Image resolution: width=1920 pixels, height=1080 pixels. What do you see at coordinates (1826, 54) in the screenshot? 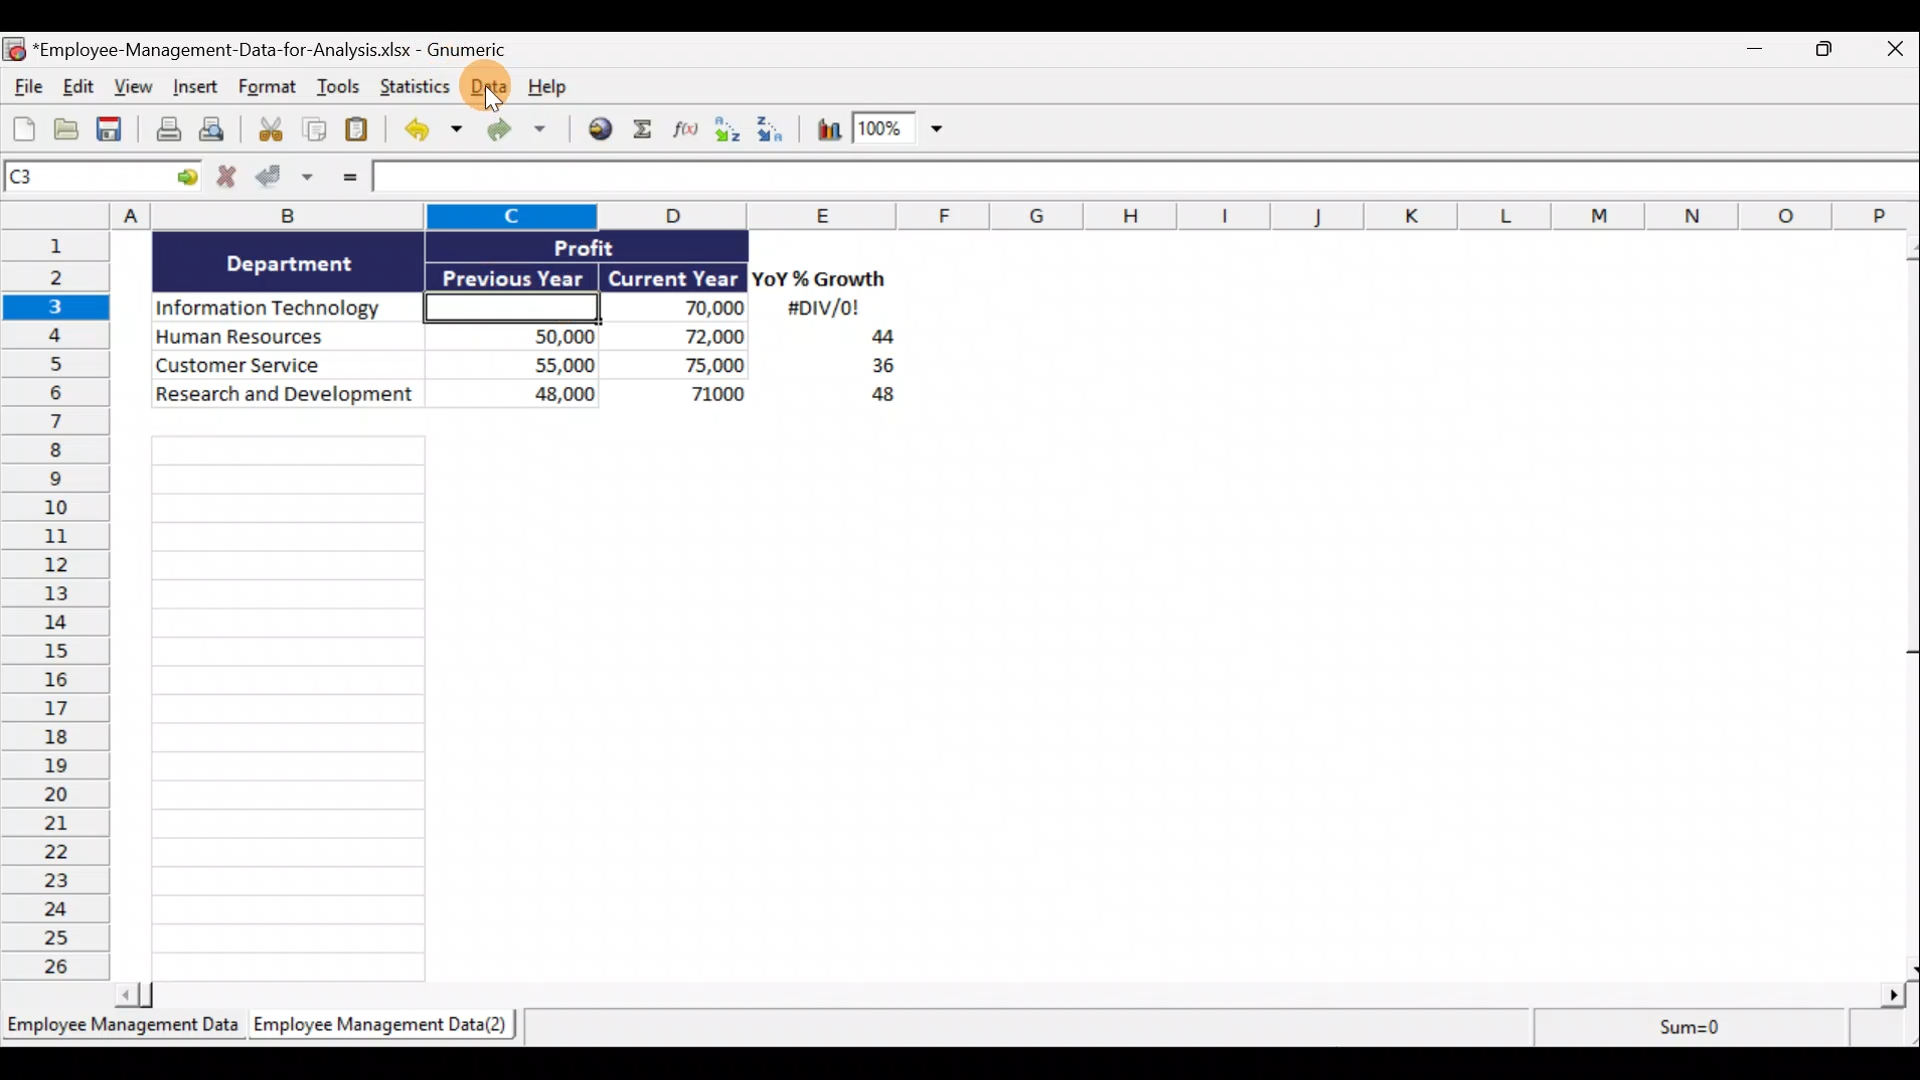
I see `Restore down` at bounding box center [1826, 54].